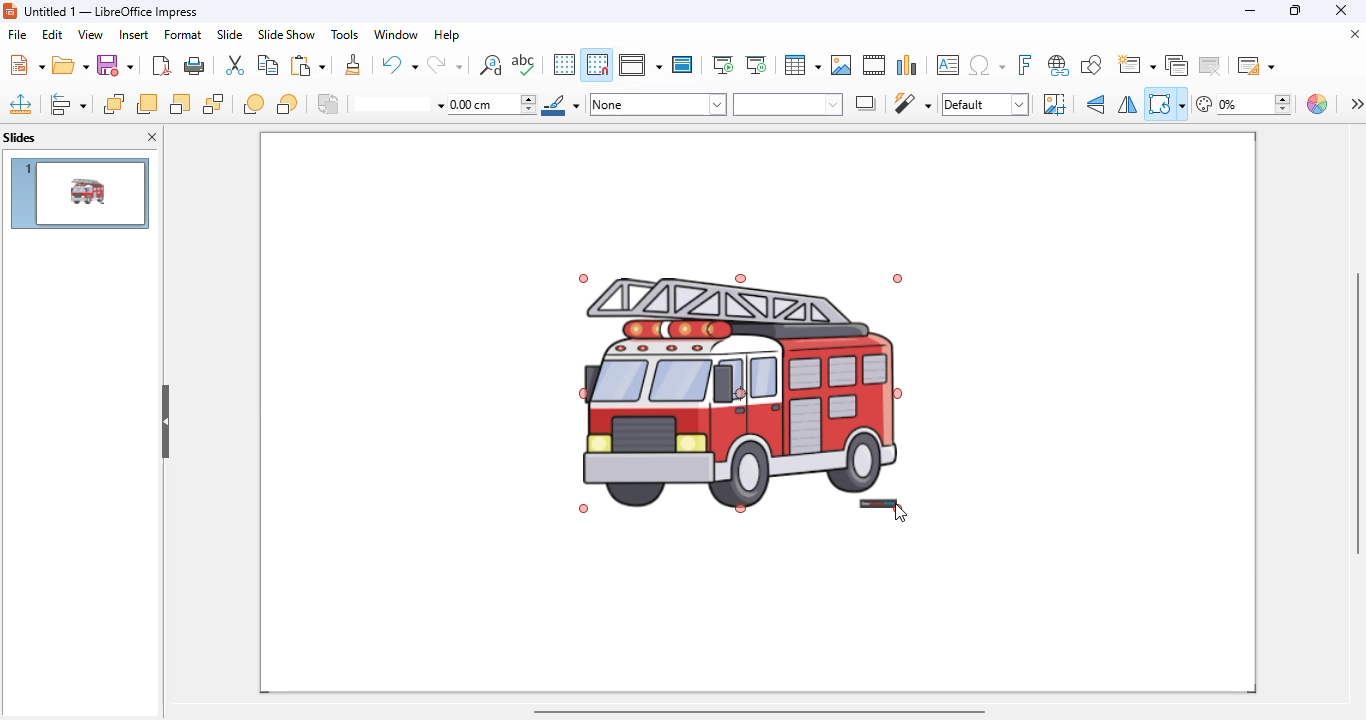  I want to click on insert fontwork text, so click(1026, 64).